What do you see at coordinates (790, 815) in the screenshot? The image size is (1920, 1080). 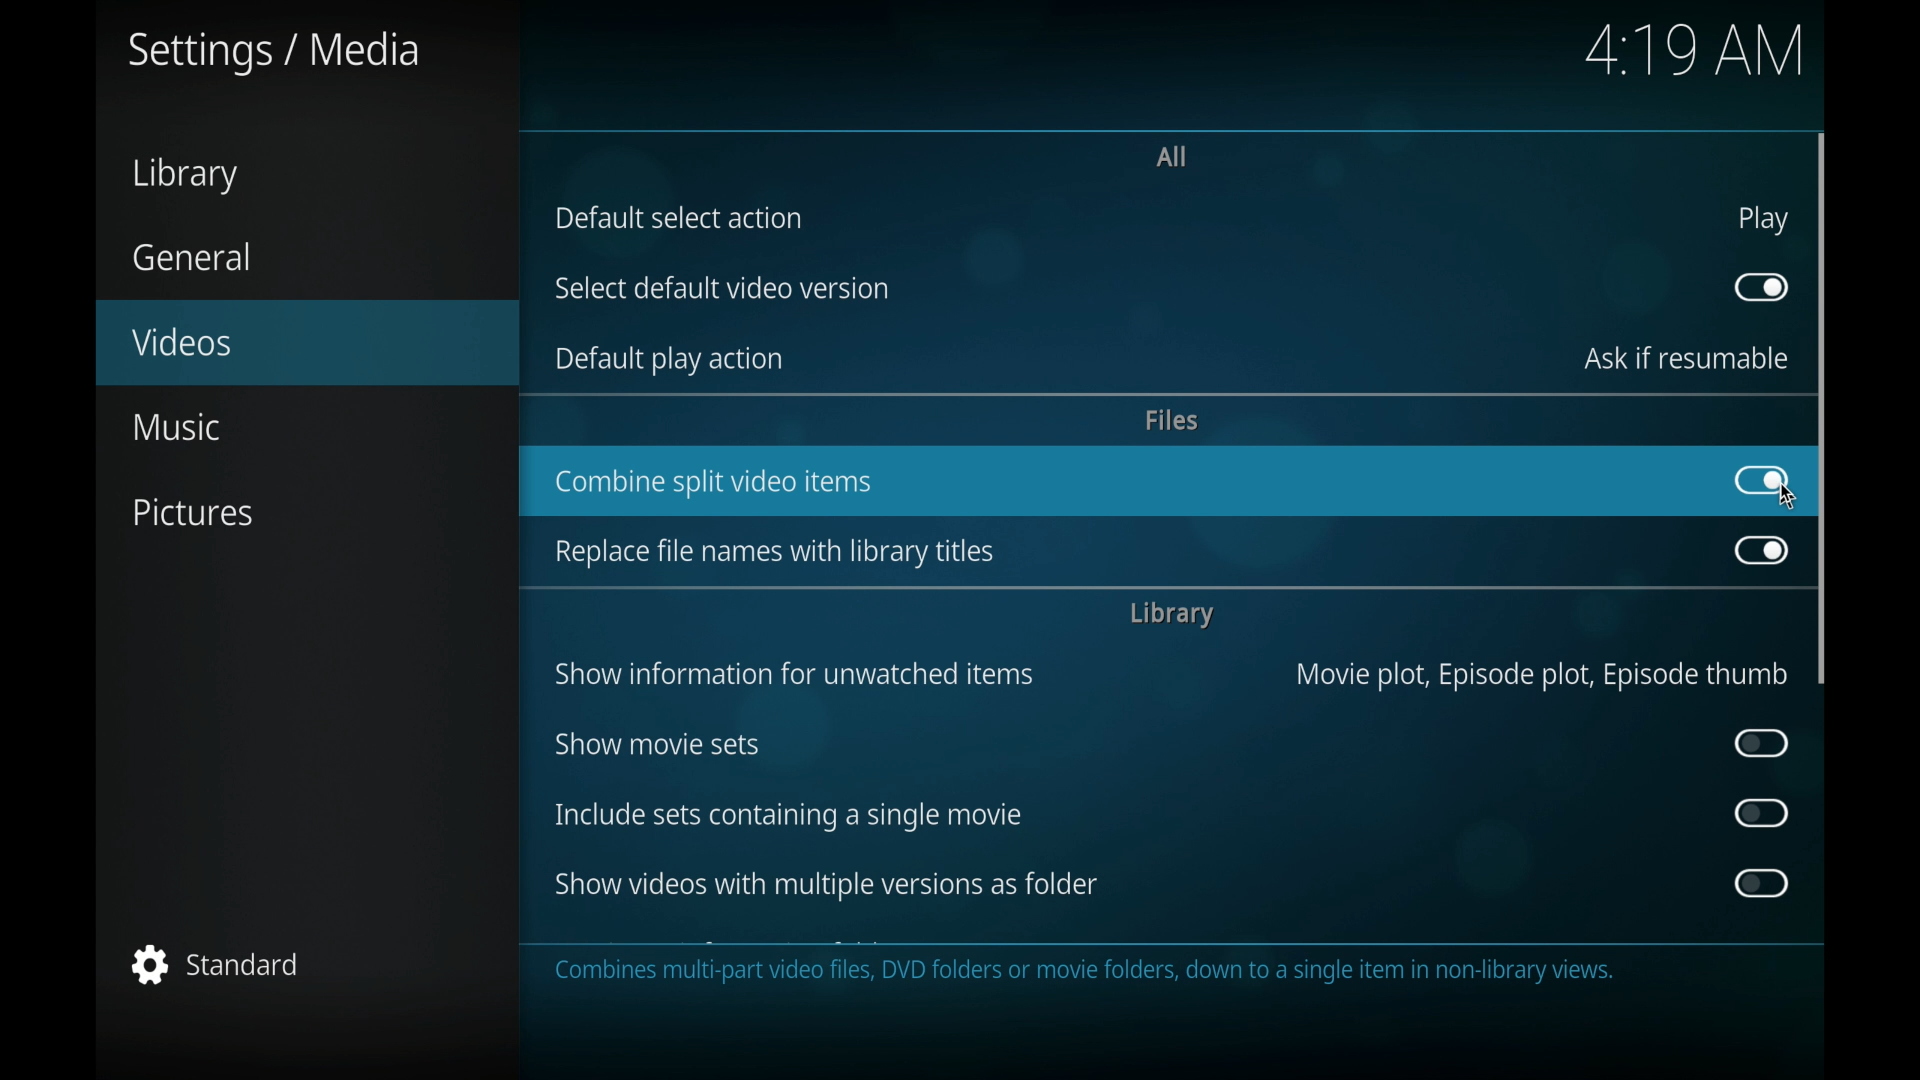 I see `include sets` at bounding box center [790, 815].